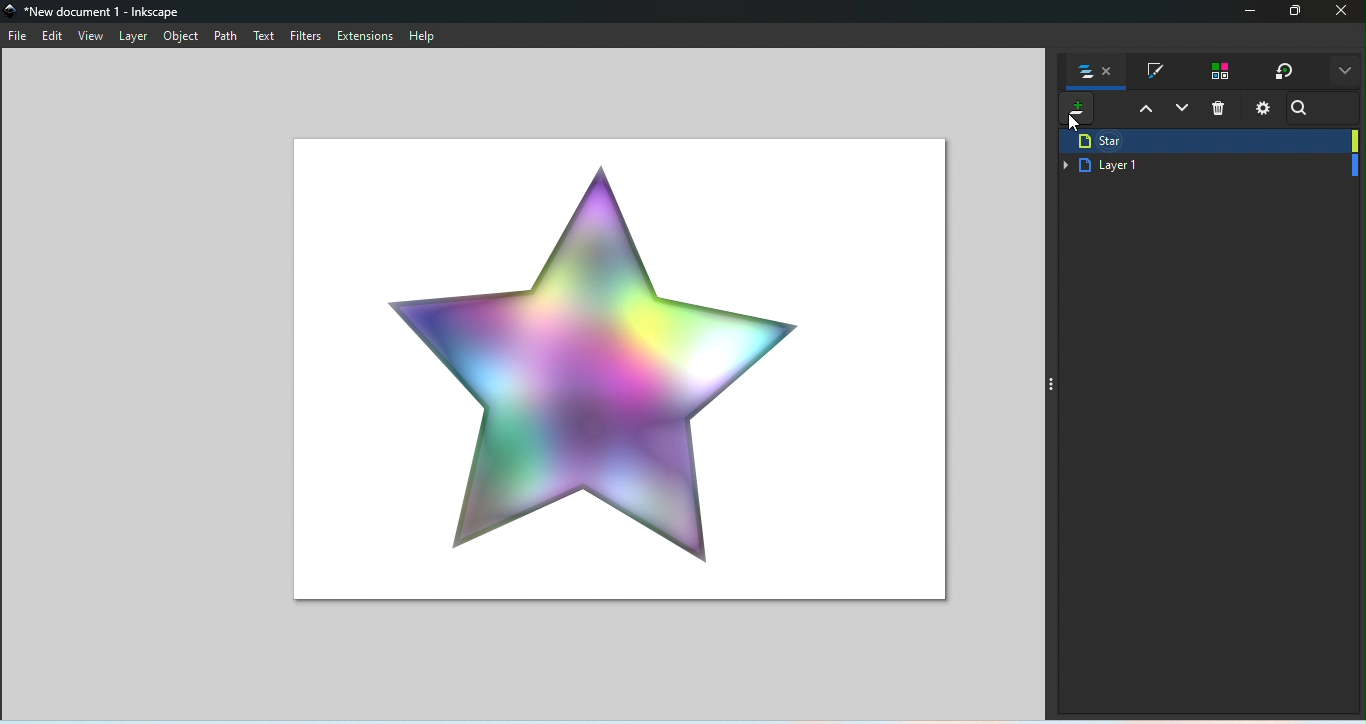 The image size is (1366, 724). What do you see at coordinates (425, 37) in the screenshot?
I see `Help` at bounding box center [425, 37].